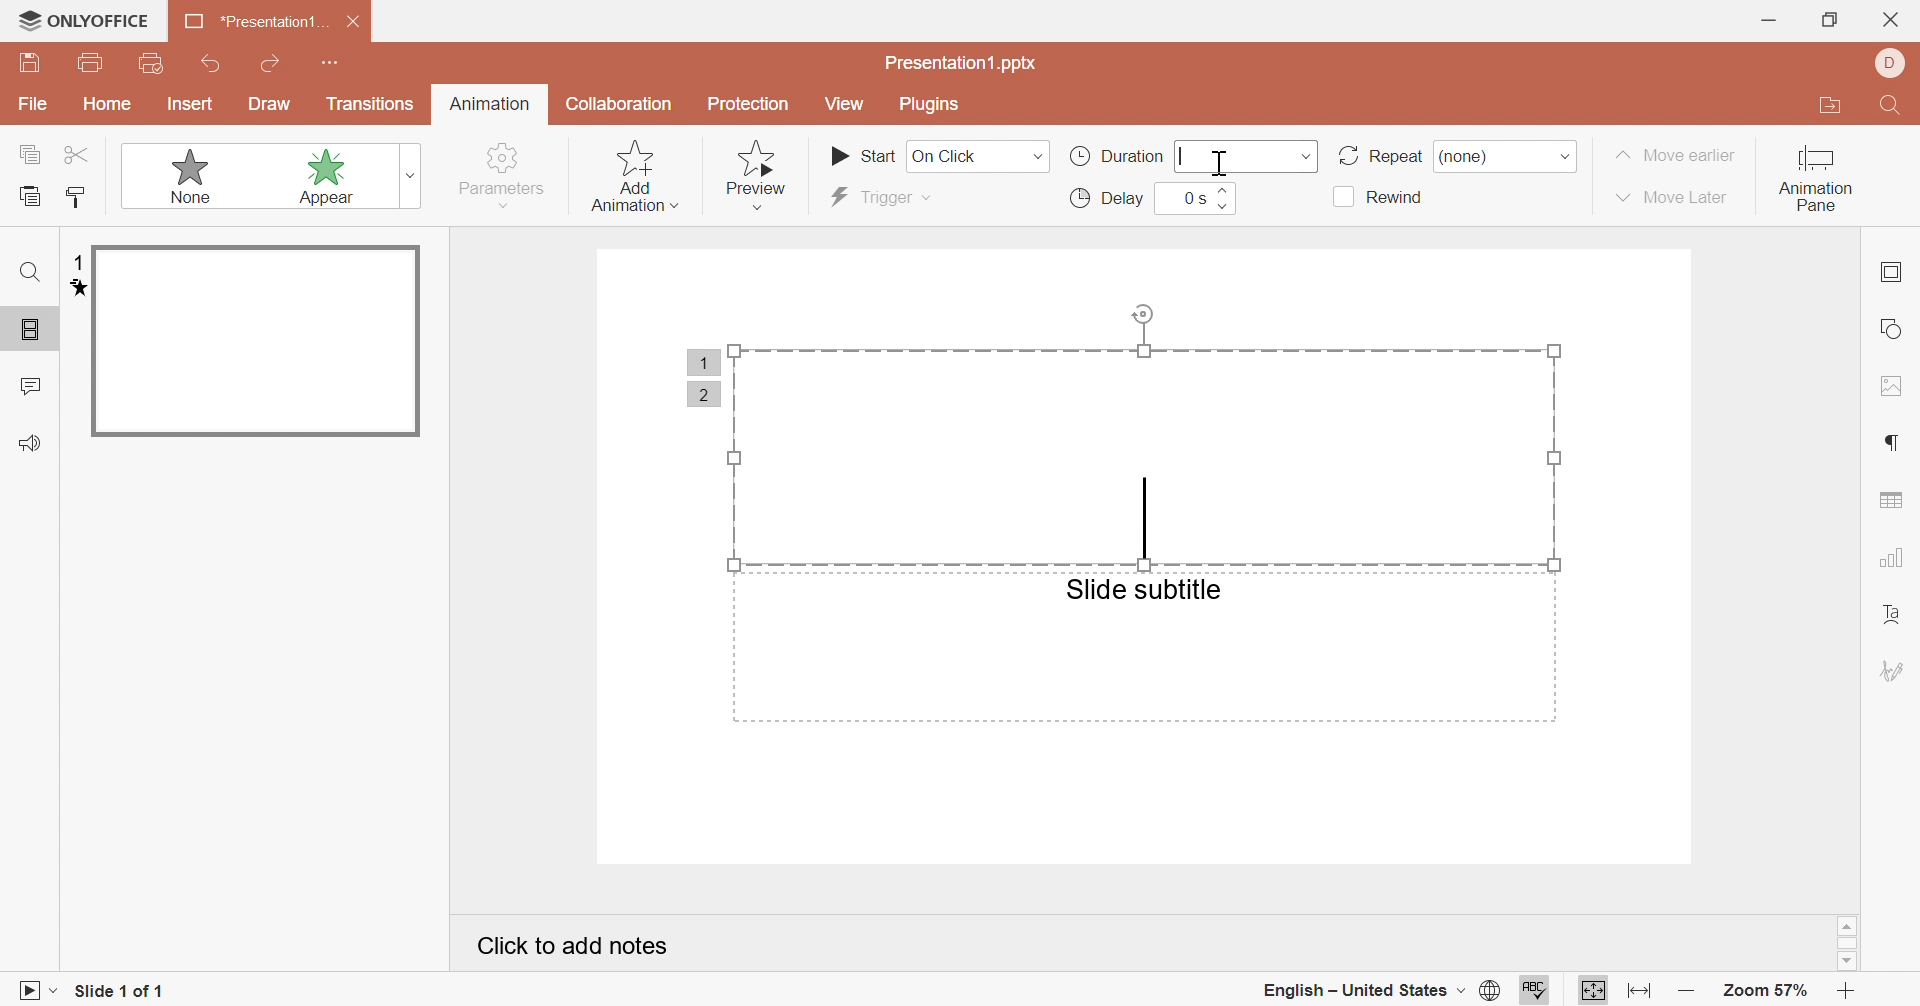 The width and height of the screenshot is (1920, 1006). Describe the element at coordinates (1494, 992) in the screenshot. I see `set document language` at that location.